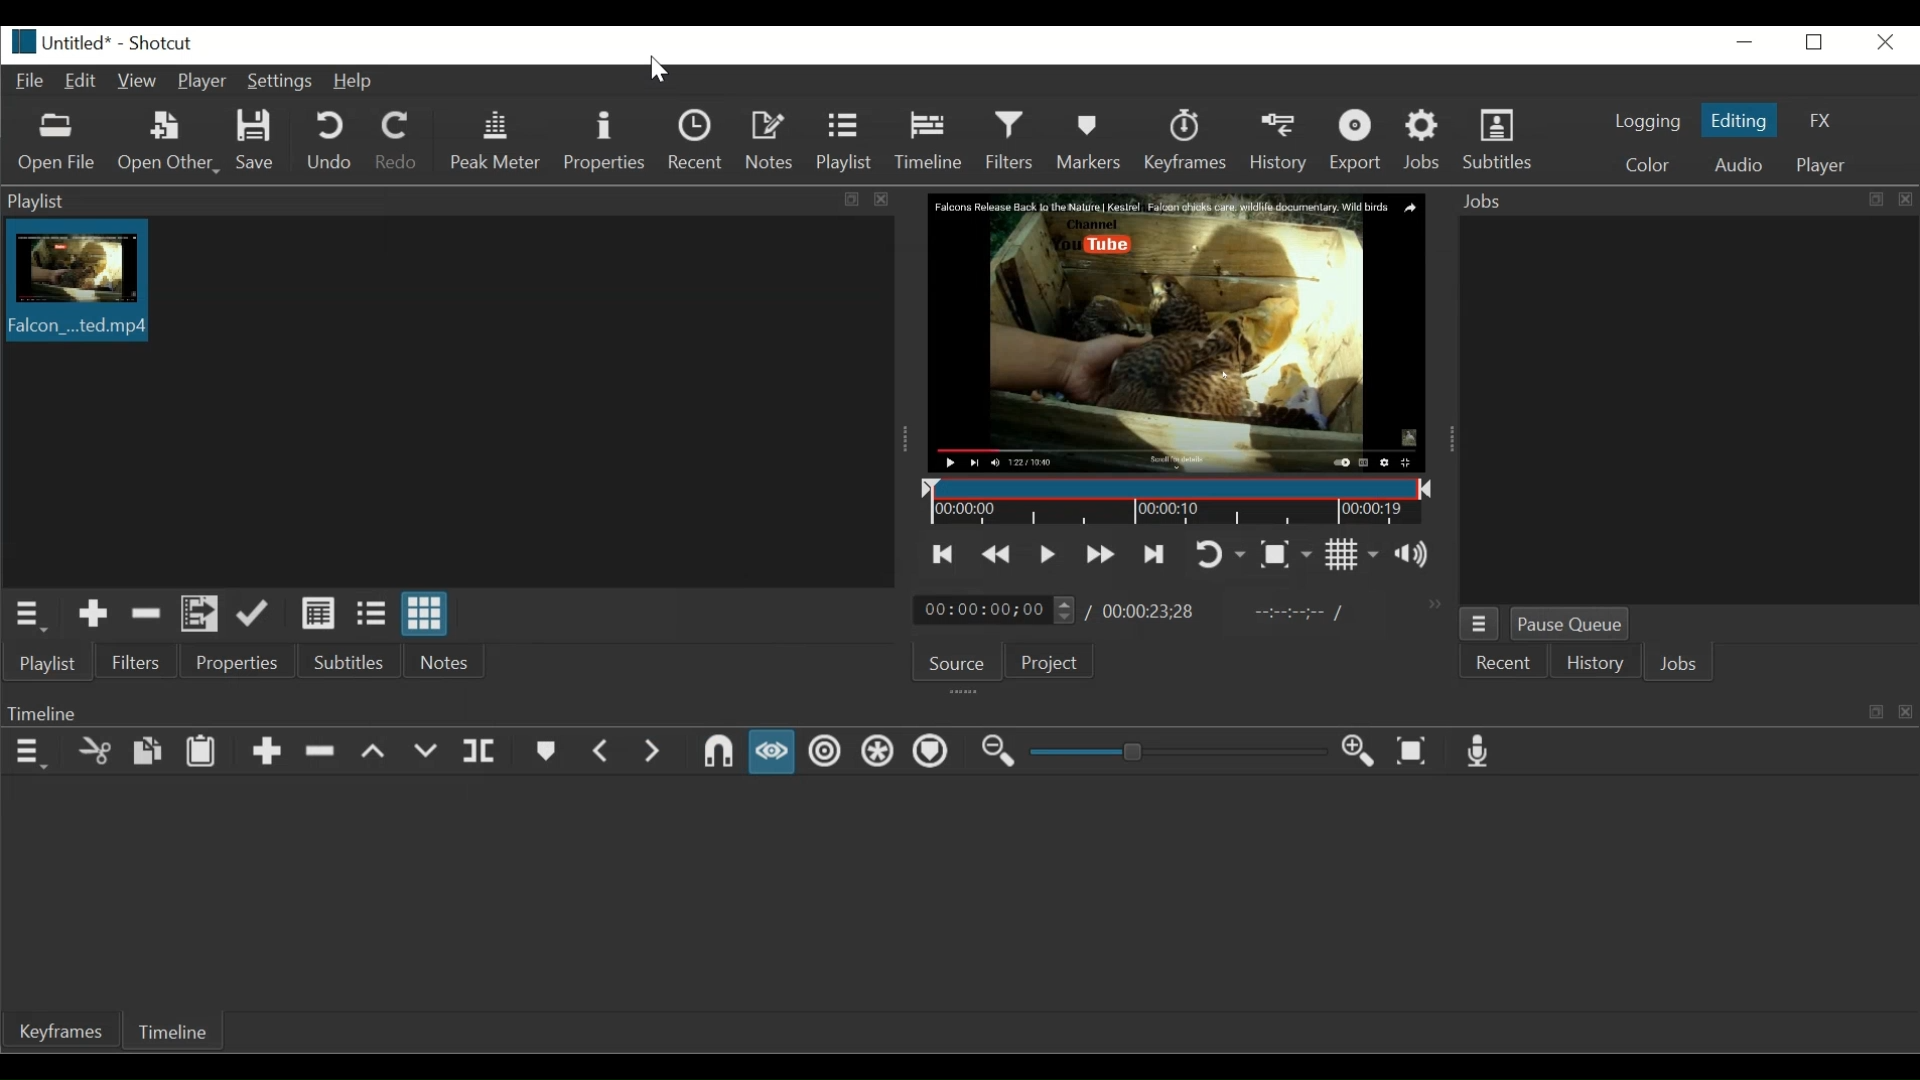 This screenshot has width=1920, height=1080. What do you see at coordinates (998, 553) in the screenshot?
I see `Play quickly backward` at bounding box center [998, 553].